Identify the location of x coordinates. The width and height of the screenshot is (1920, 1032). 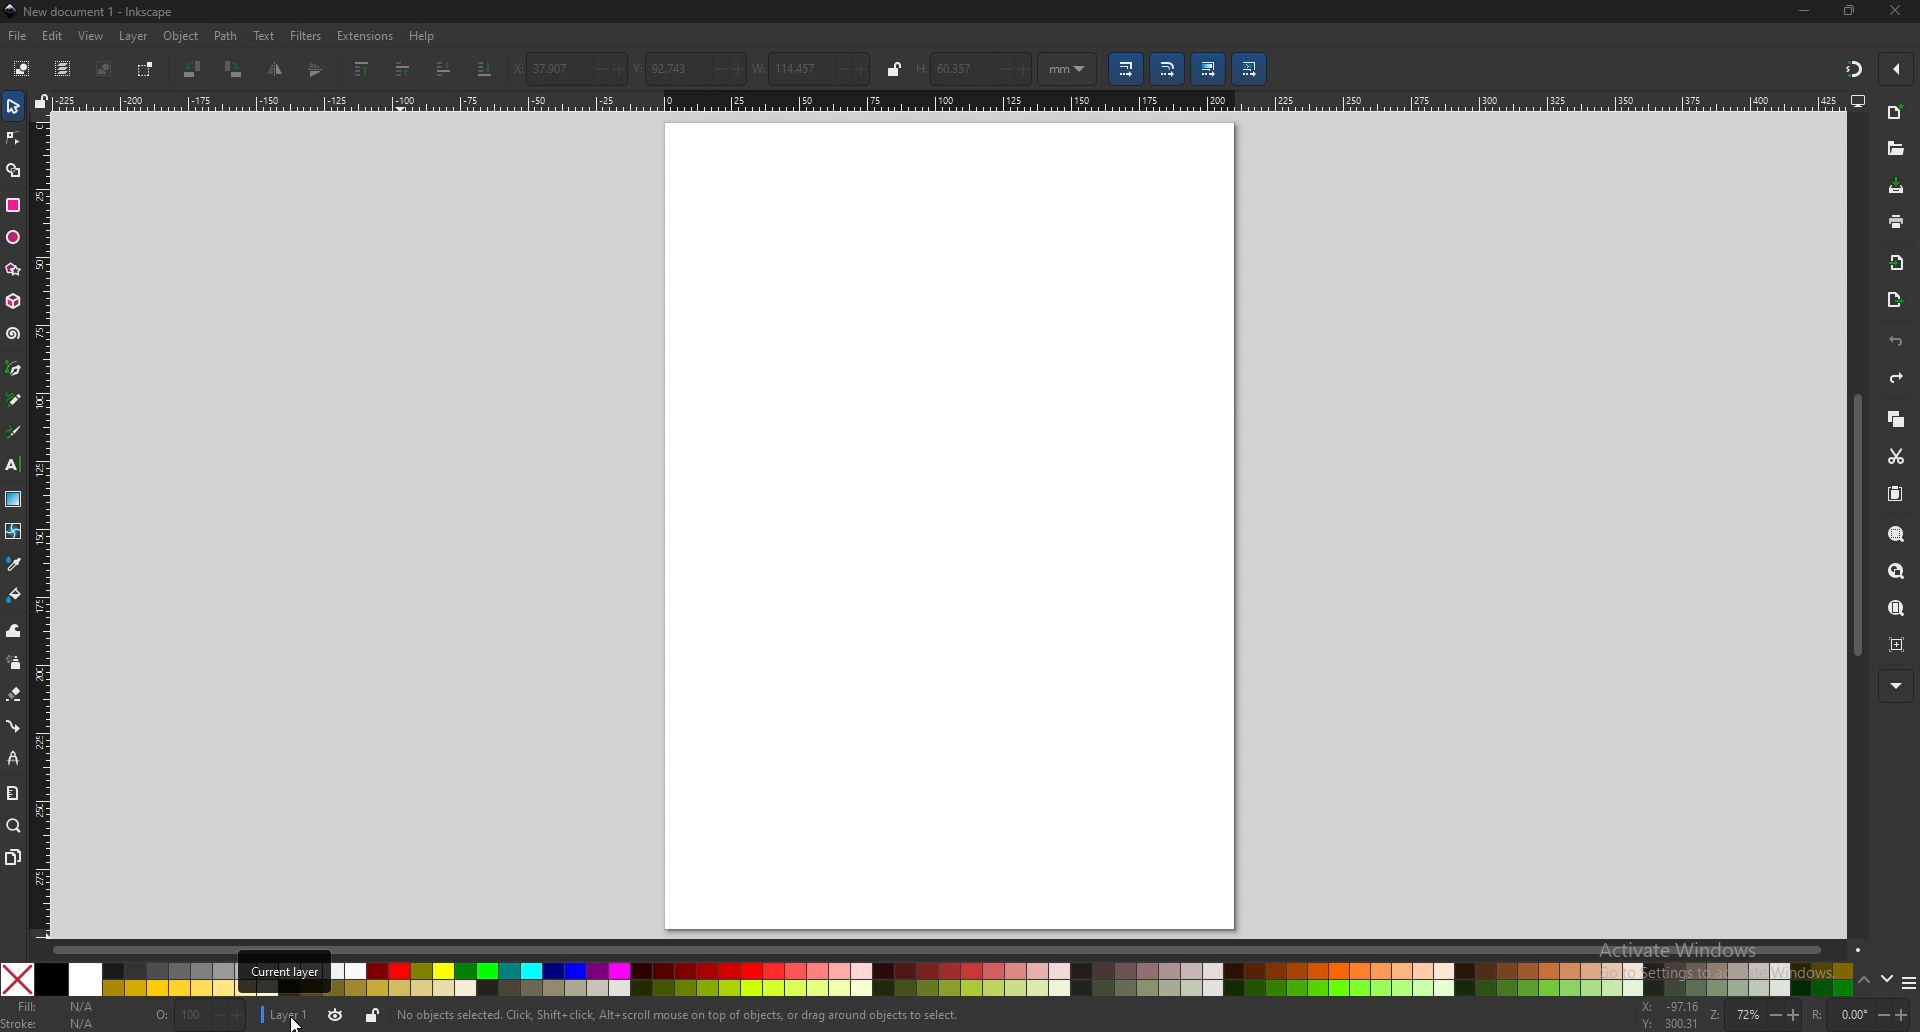
(543, 68).